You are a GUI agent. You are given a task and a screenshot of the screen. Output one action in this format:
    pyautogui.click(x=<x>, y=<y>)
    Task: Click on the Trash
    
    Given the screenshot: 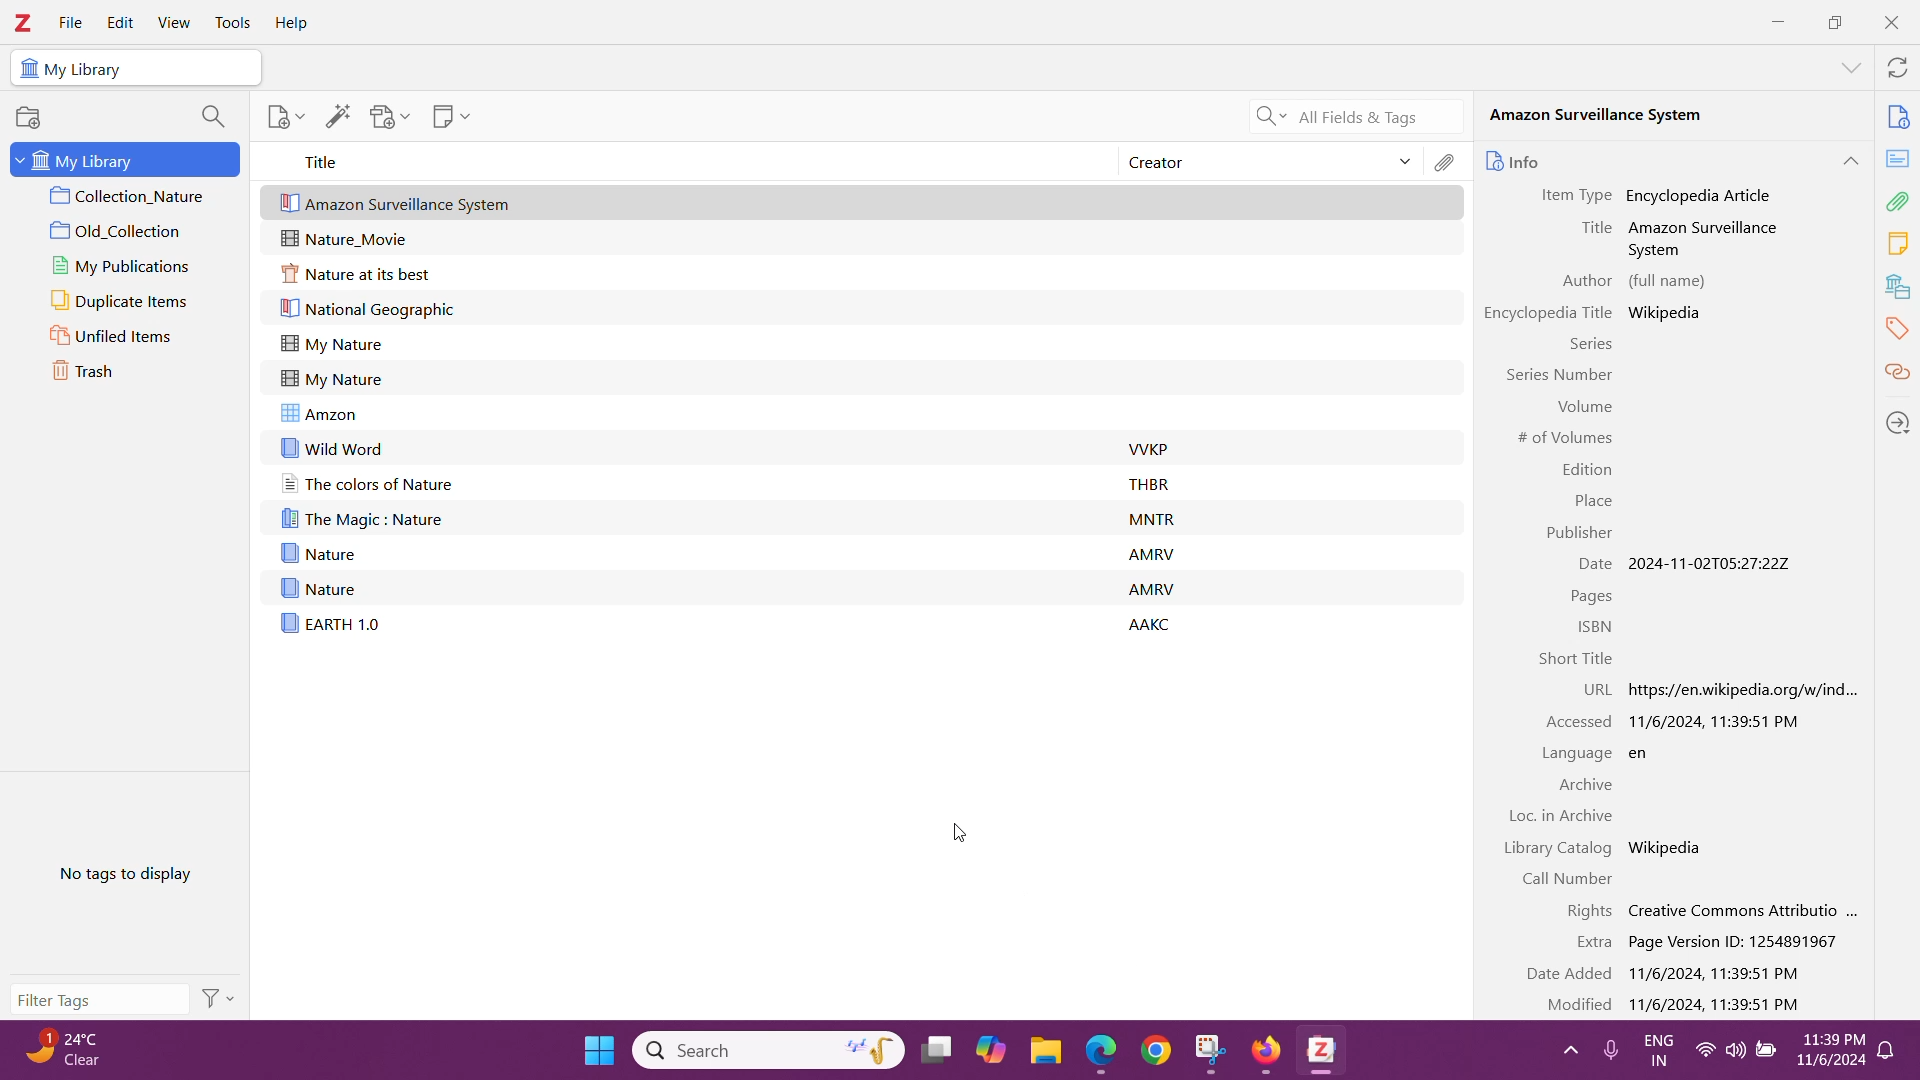 What is the action you would take?
    pyautogui.click(x=137, y=370)
    